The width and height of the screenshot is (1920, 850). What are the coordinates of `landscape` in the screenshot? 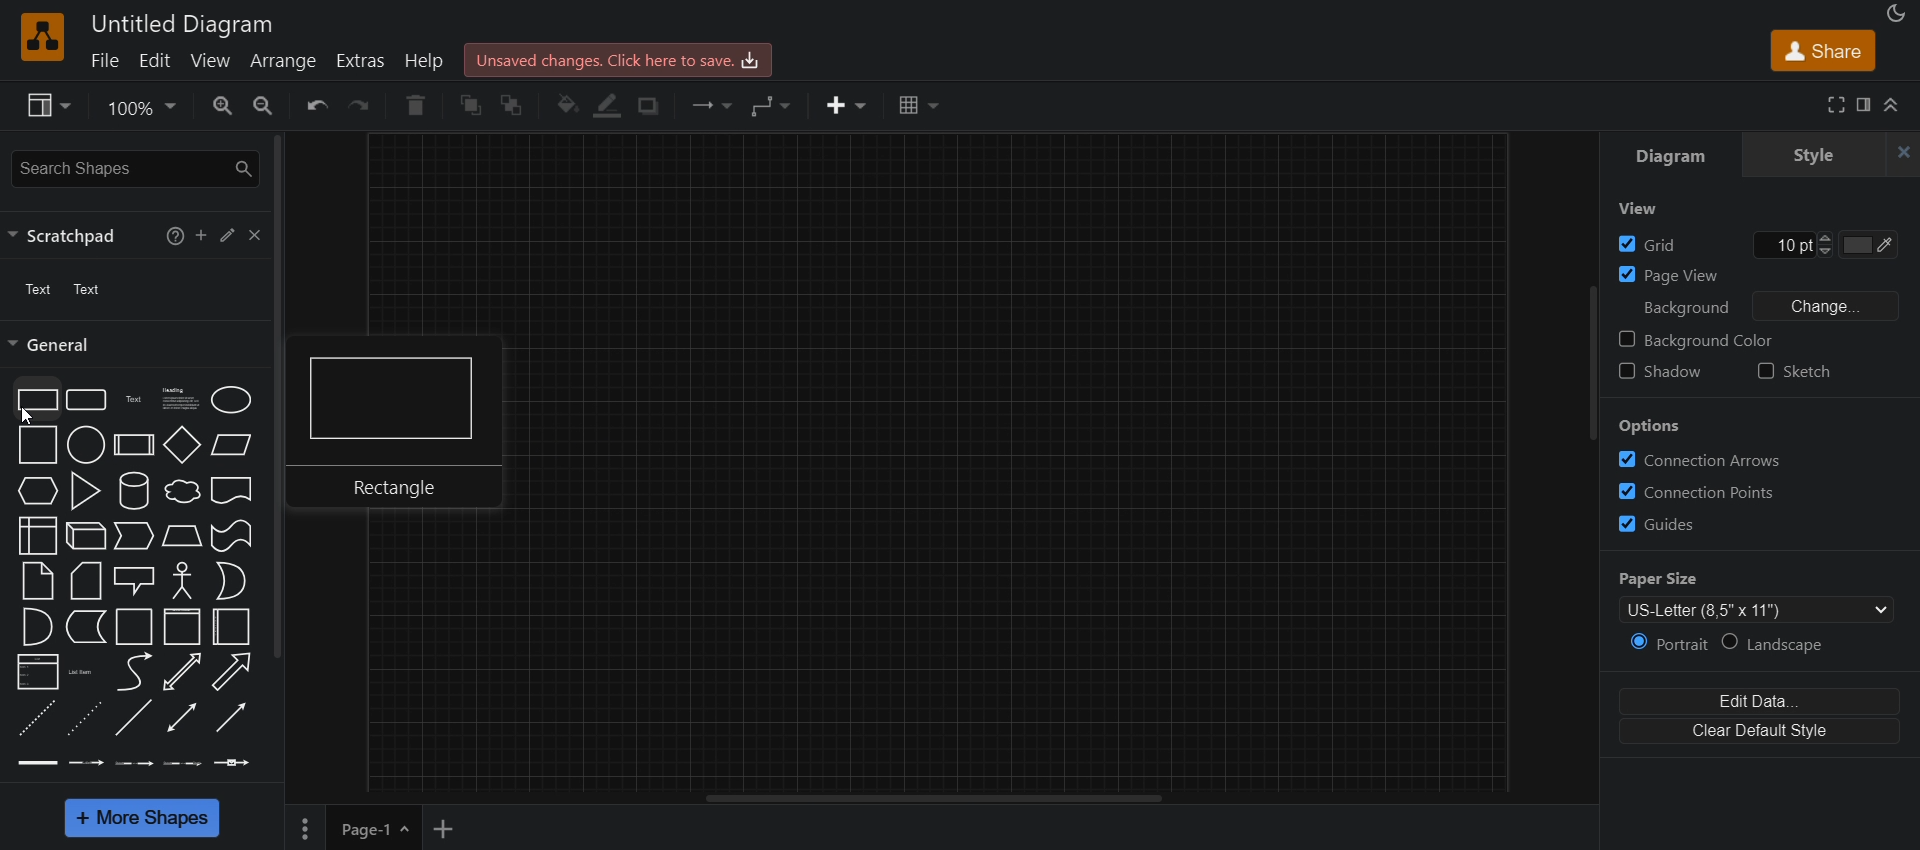 It's located at (1776, 644).